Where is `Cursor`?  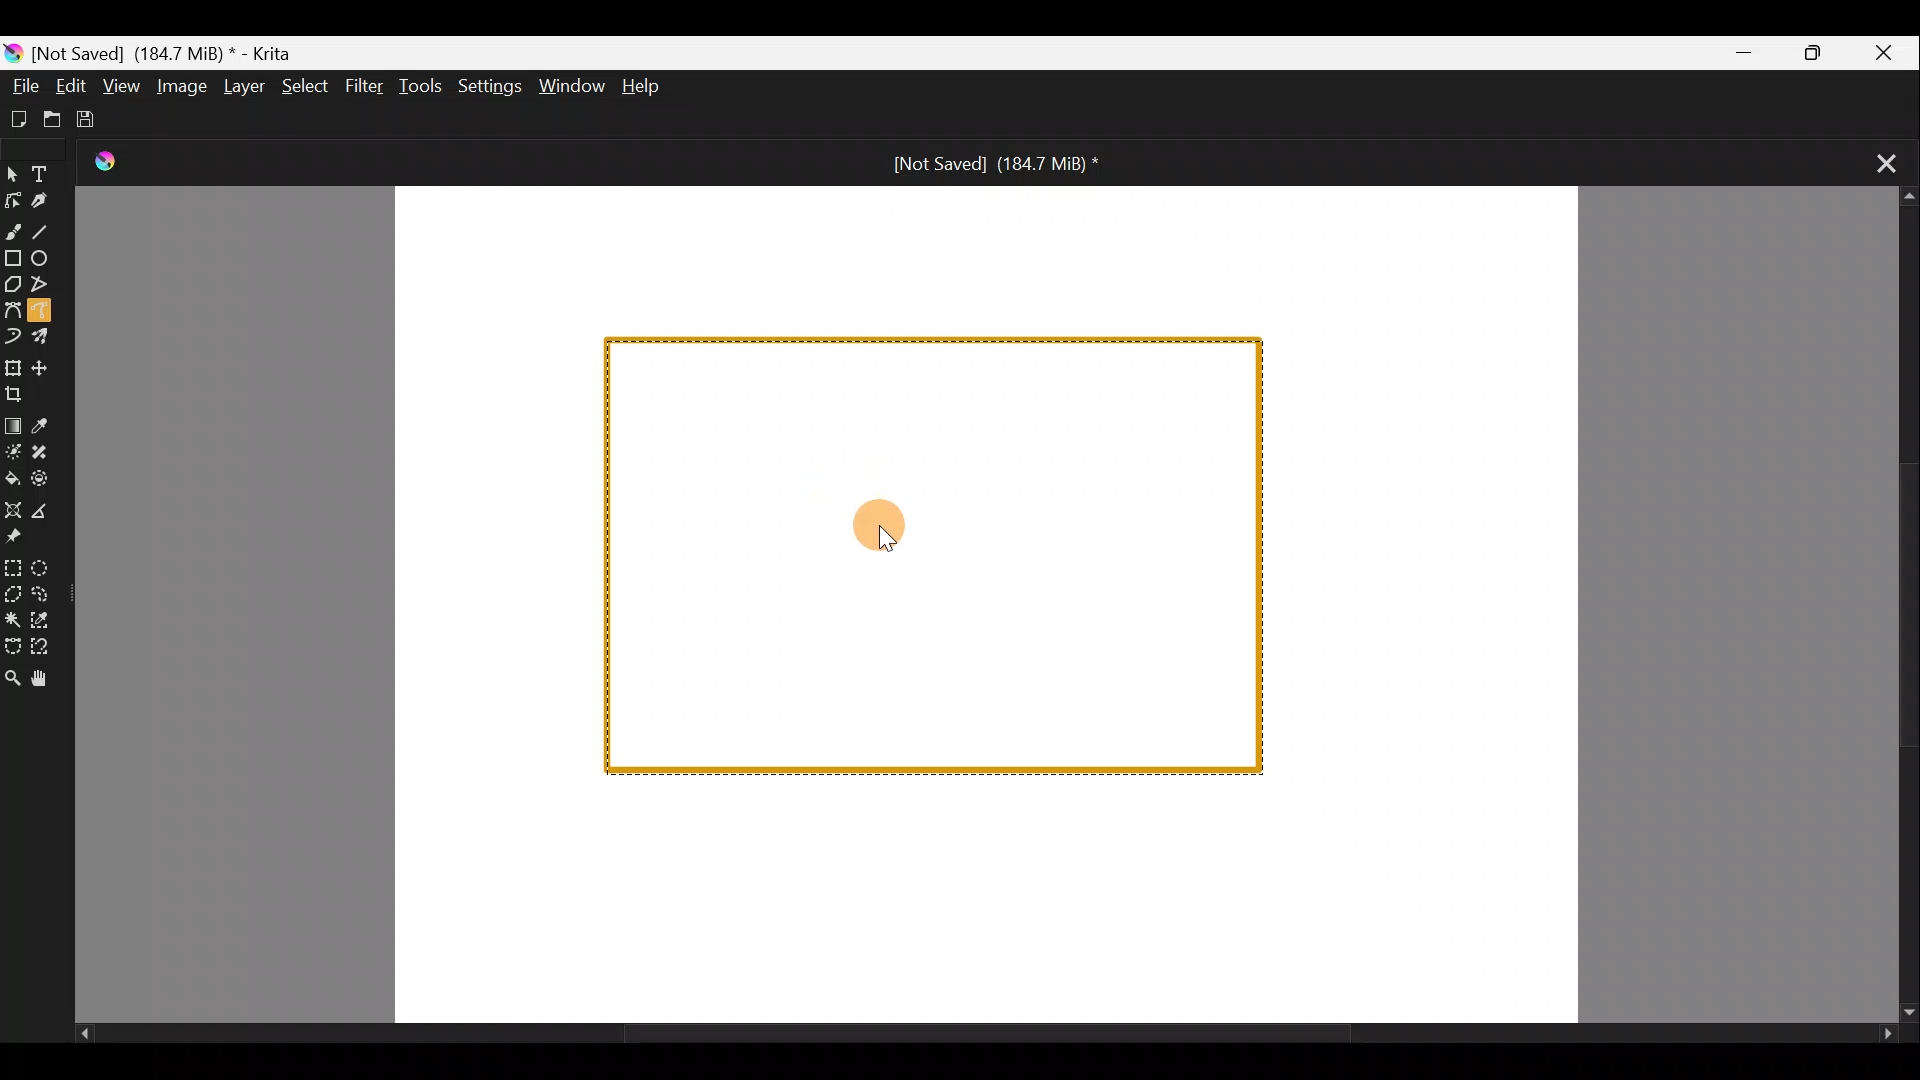 Cursor is located at coordinates (876, 525).